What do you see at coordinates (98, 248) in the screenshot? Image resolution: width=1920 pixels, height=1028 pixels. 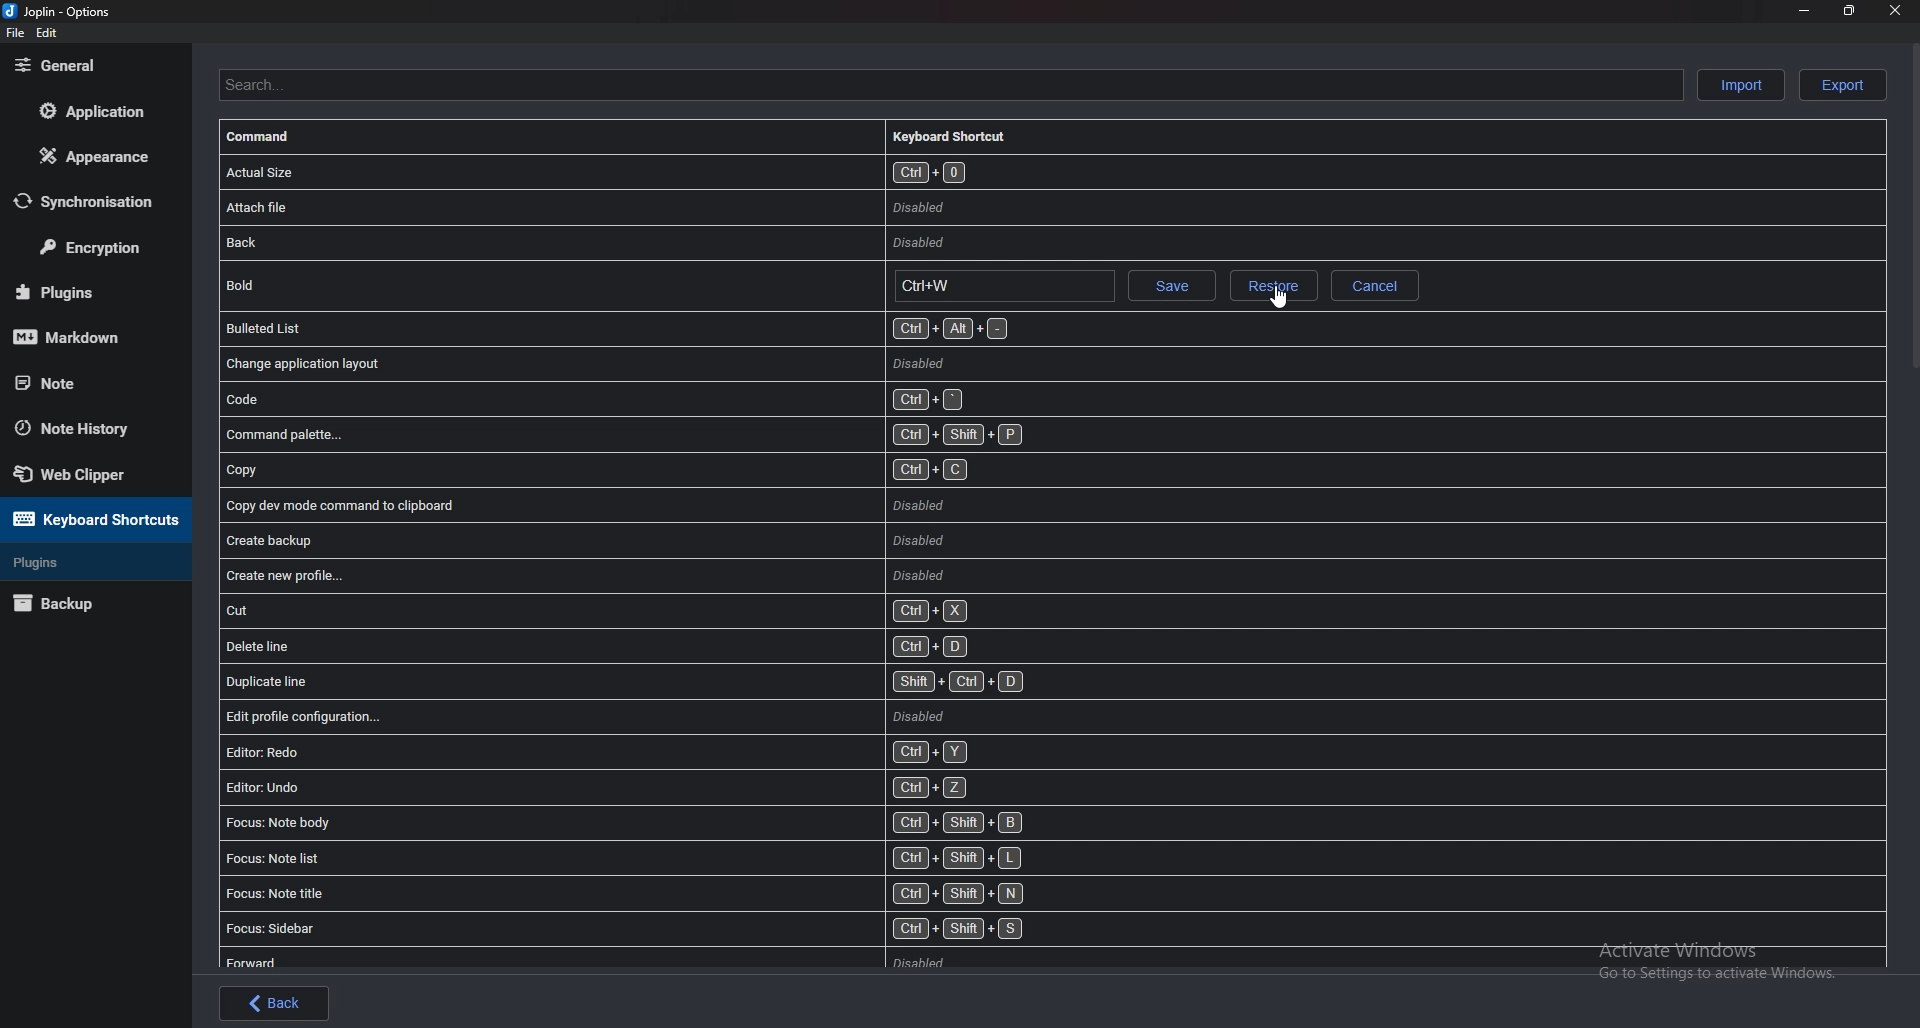 I see `Encryption` at bounding box center [98, 248].